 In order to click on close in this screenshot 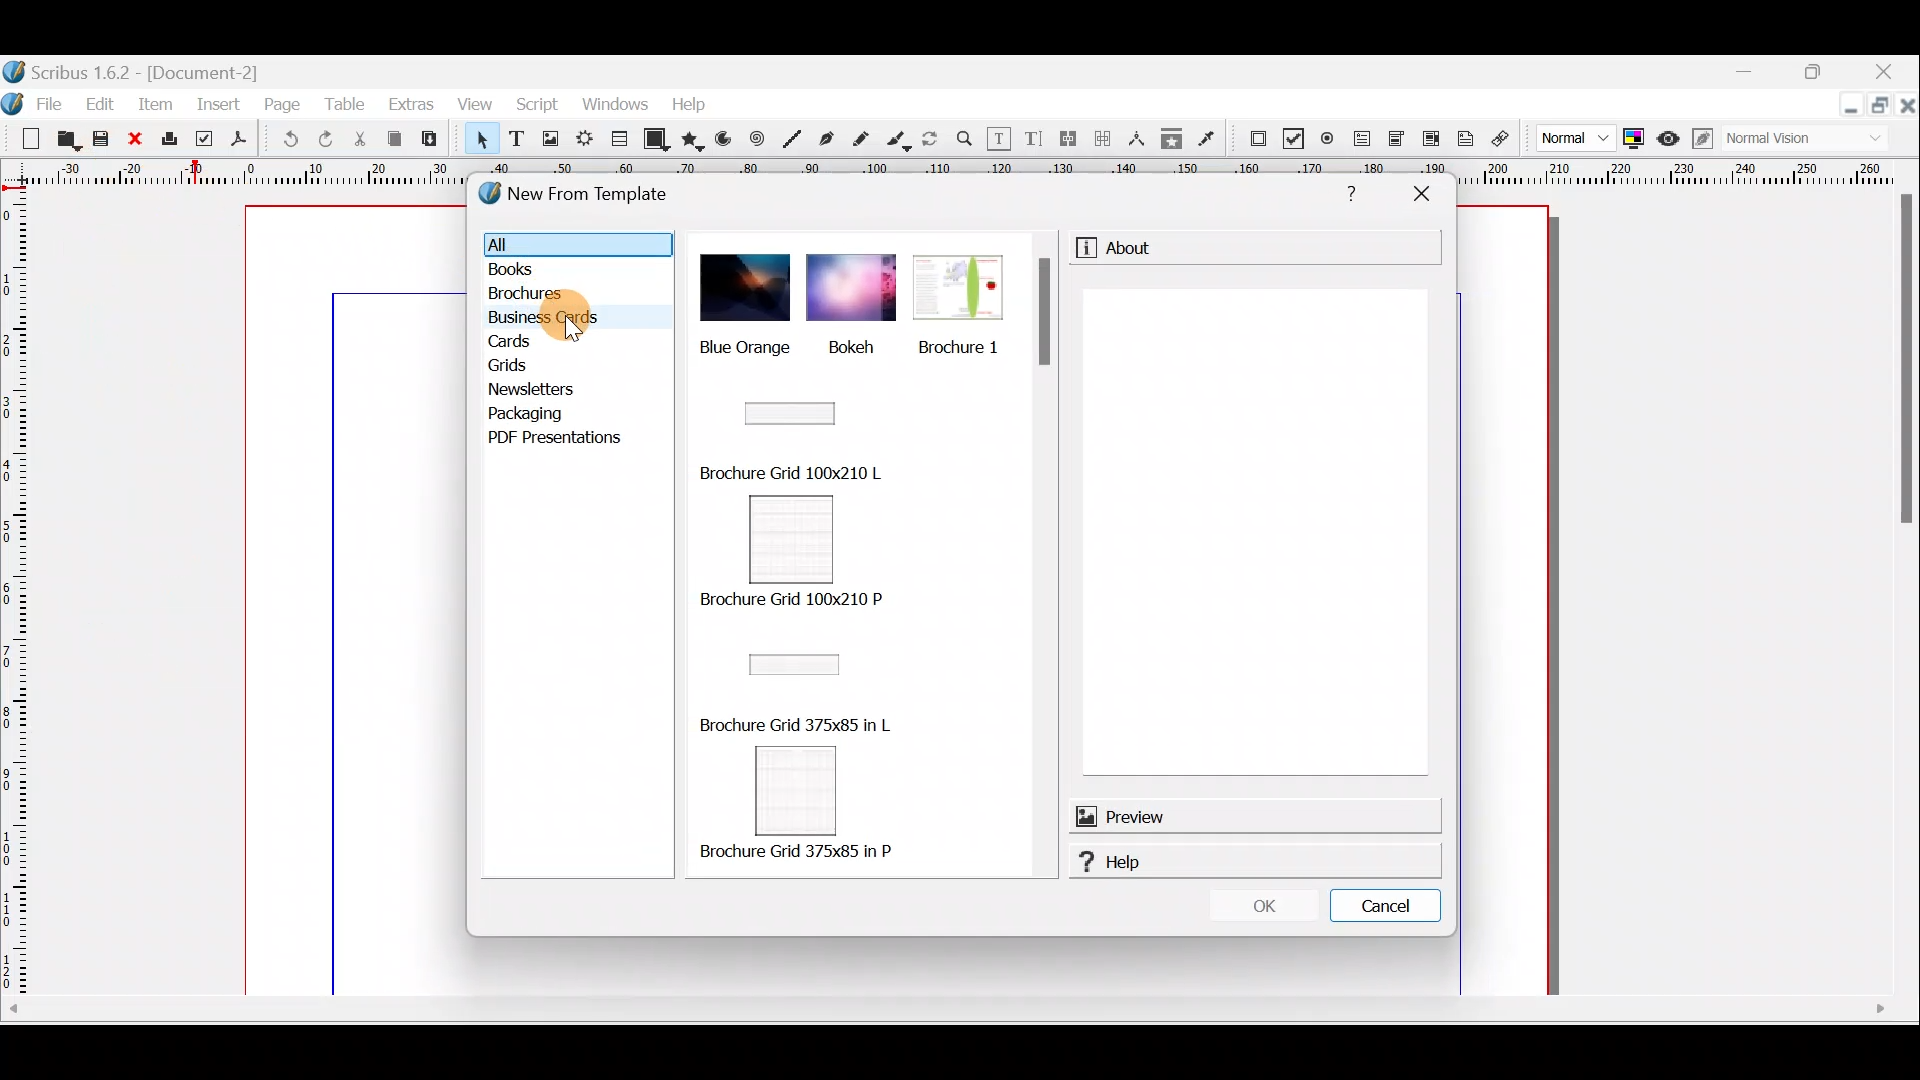, I will do `click(1908, 103)`.